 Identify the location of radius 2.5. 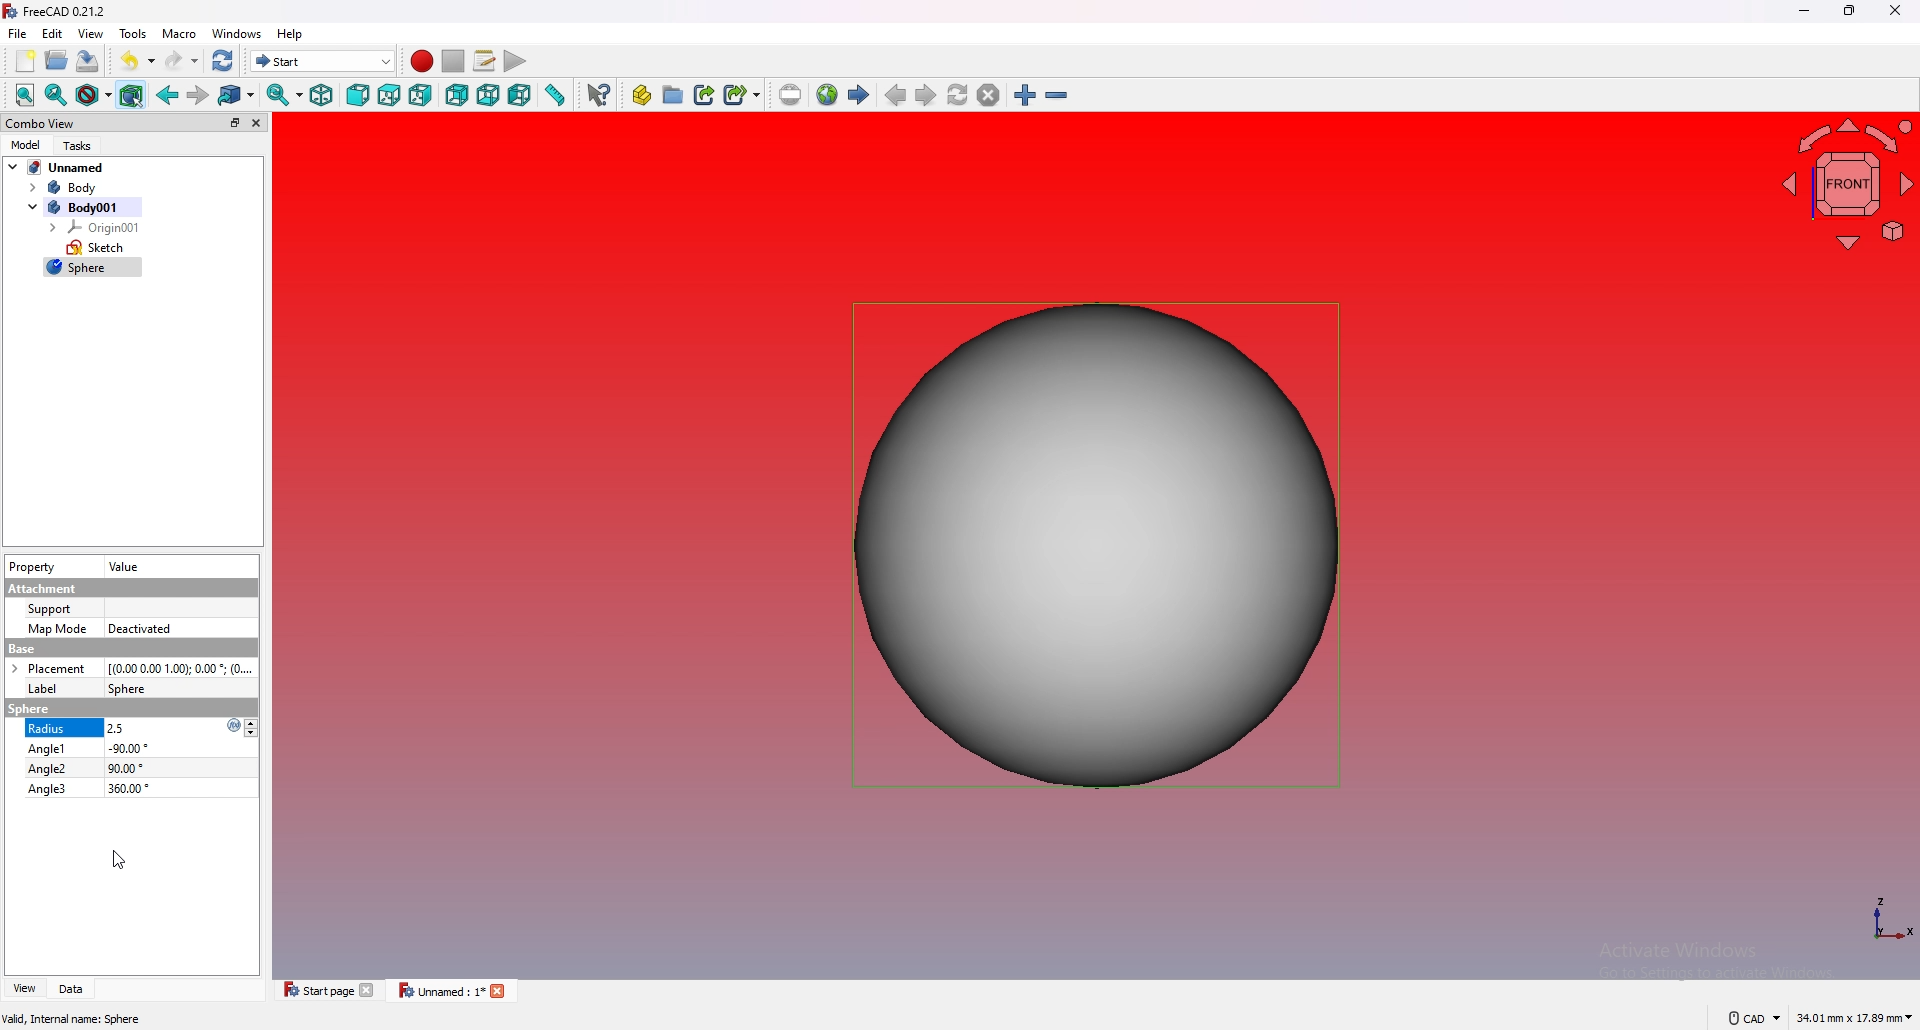
(97, 729).